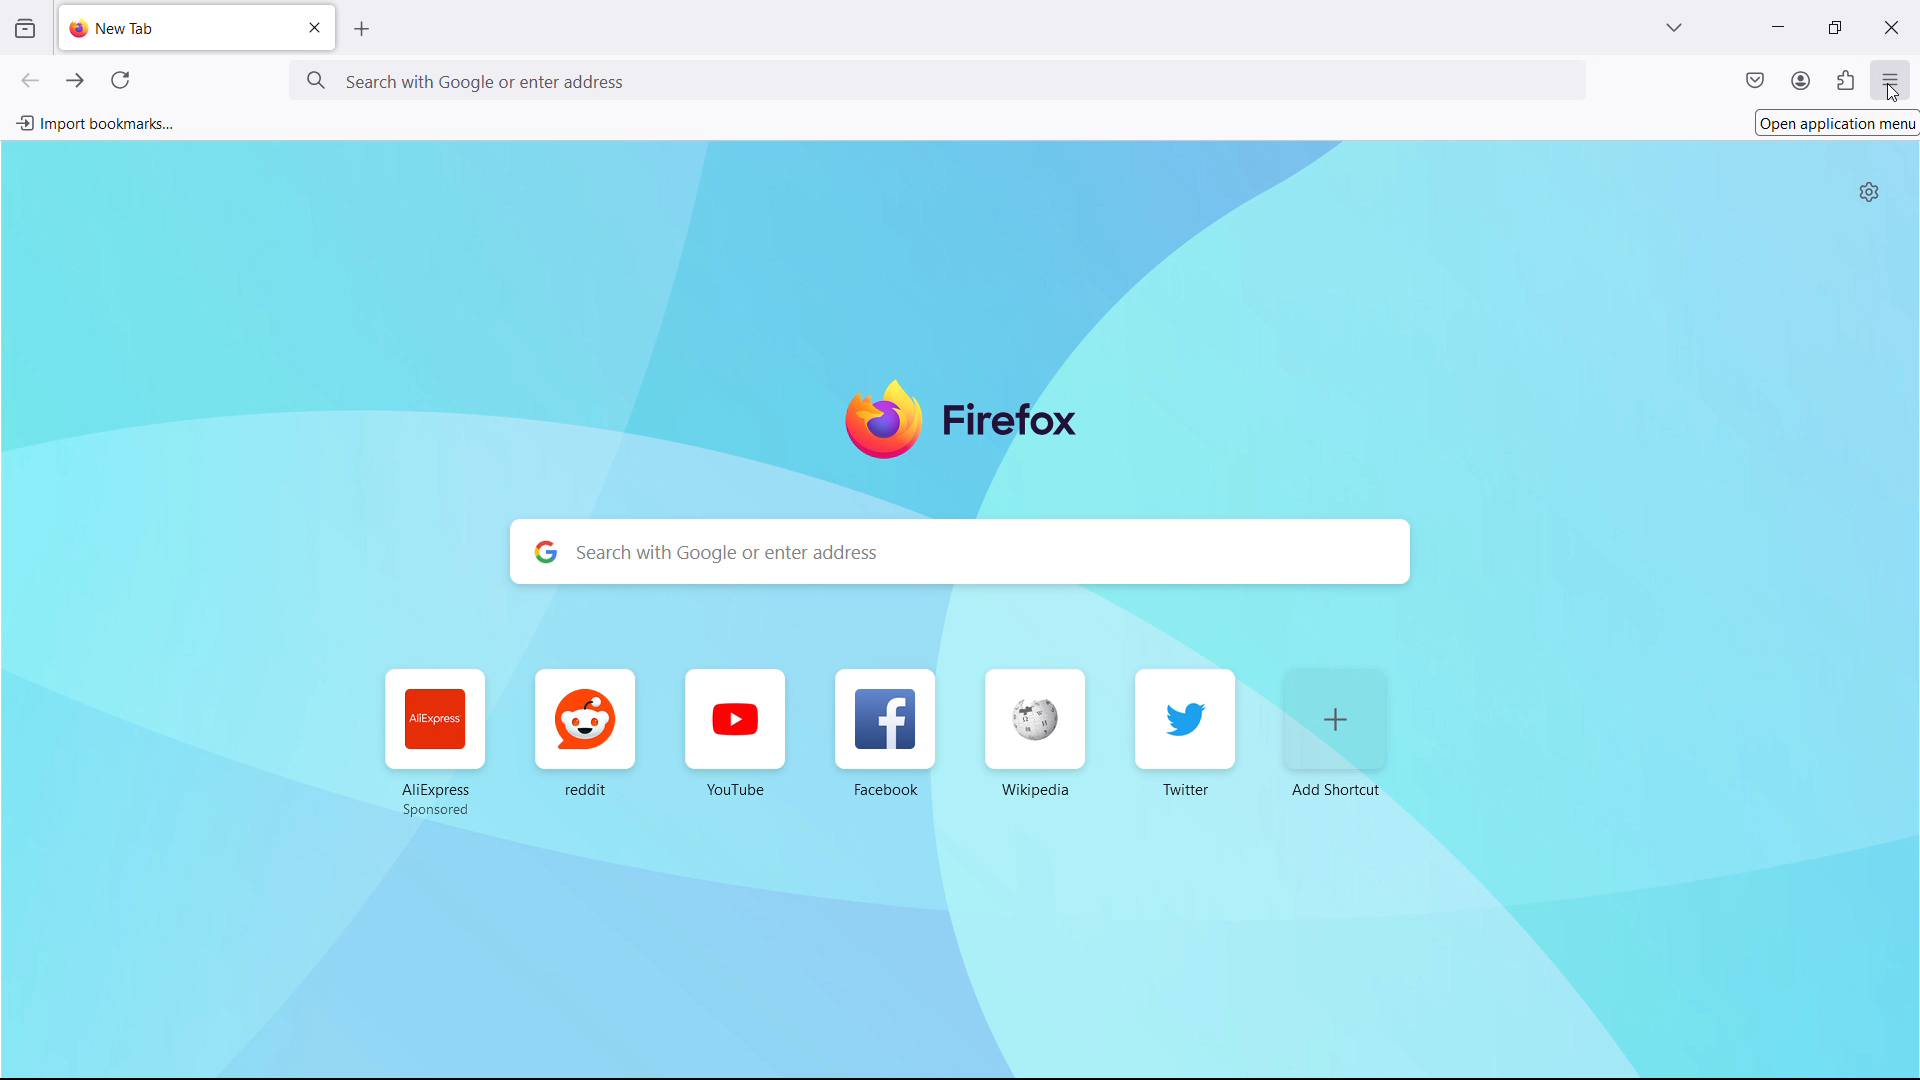 This screenshot has width=1920, height=1080. What do you see at coordinates (95, 122) in the screenshot?
I see `import bookmarks` at bounding box center [95, 122].